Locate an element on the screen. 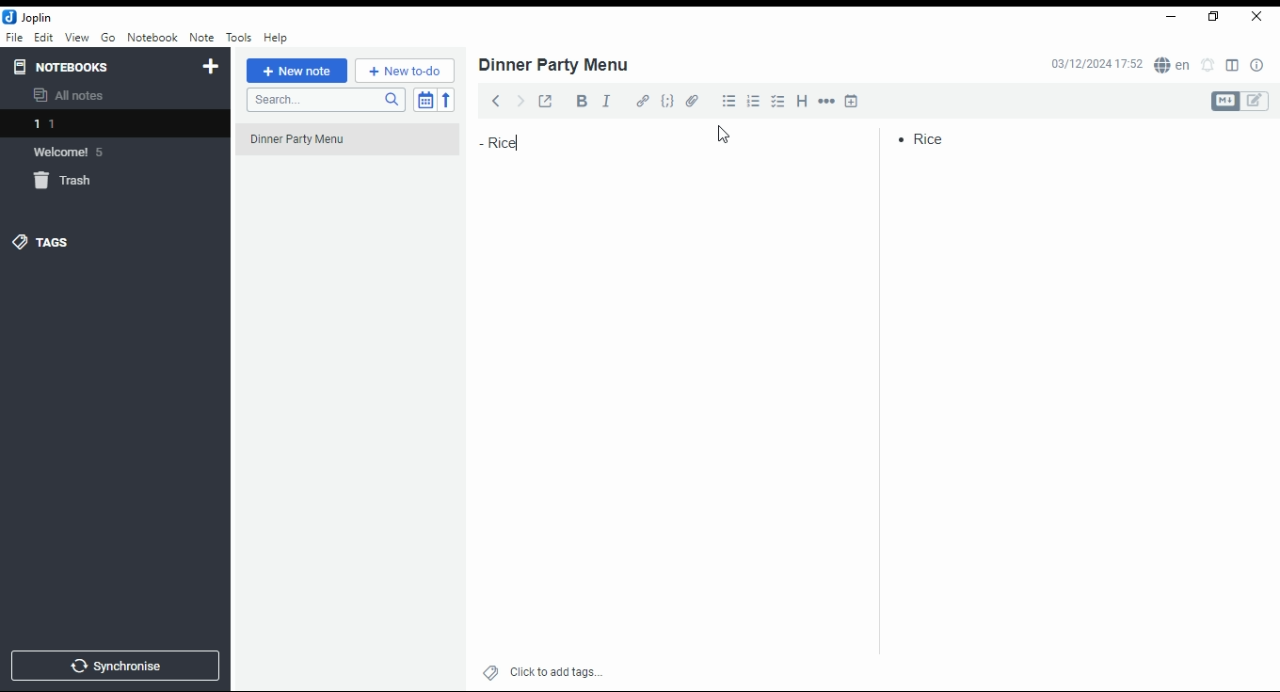 This screenshot has height=692, width=1280. insert time is located at coordinates (851, 100).